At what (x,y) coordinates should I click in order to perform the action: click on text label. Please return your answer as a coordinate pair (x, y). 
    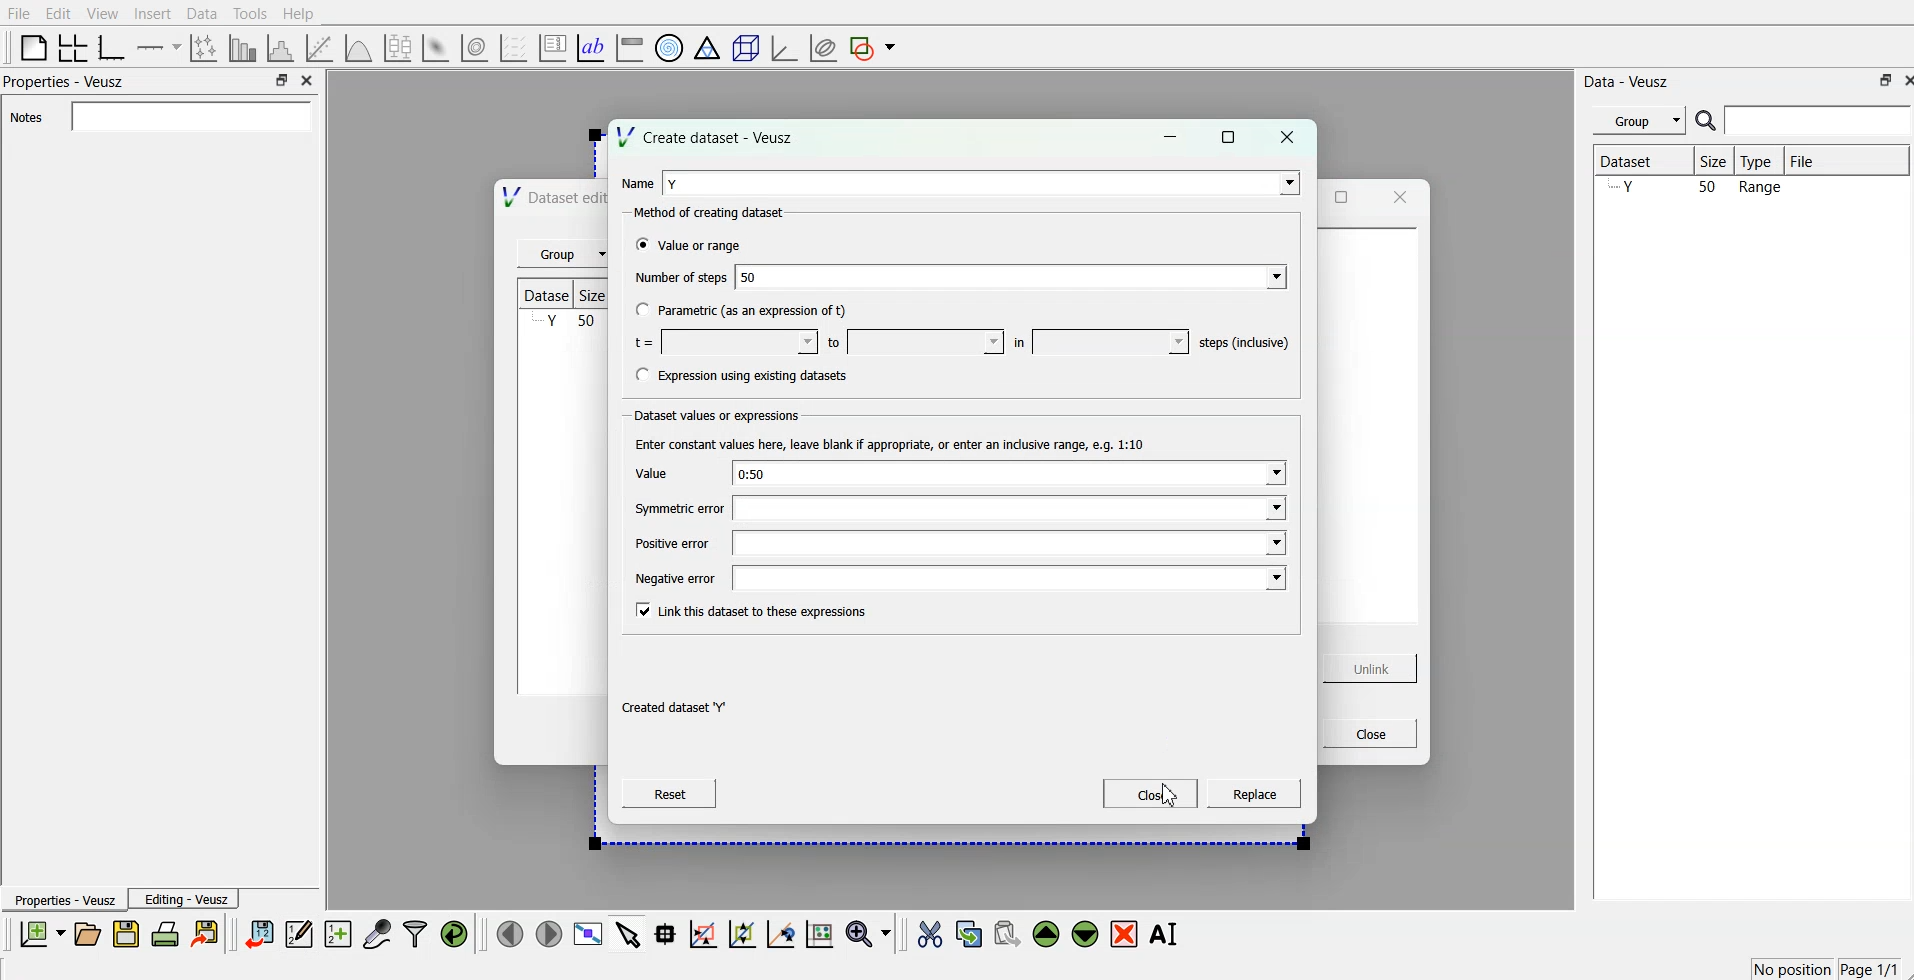
    Looking at the image, I should click on (591, 46).